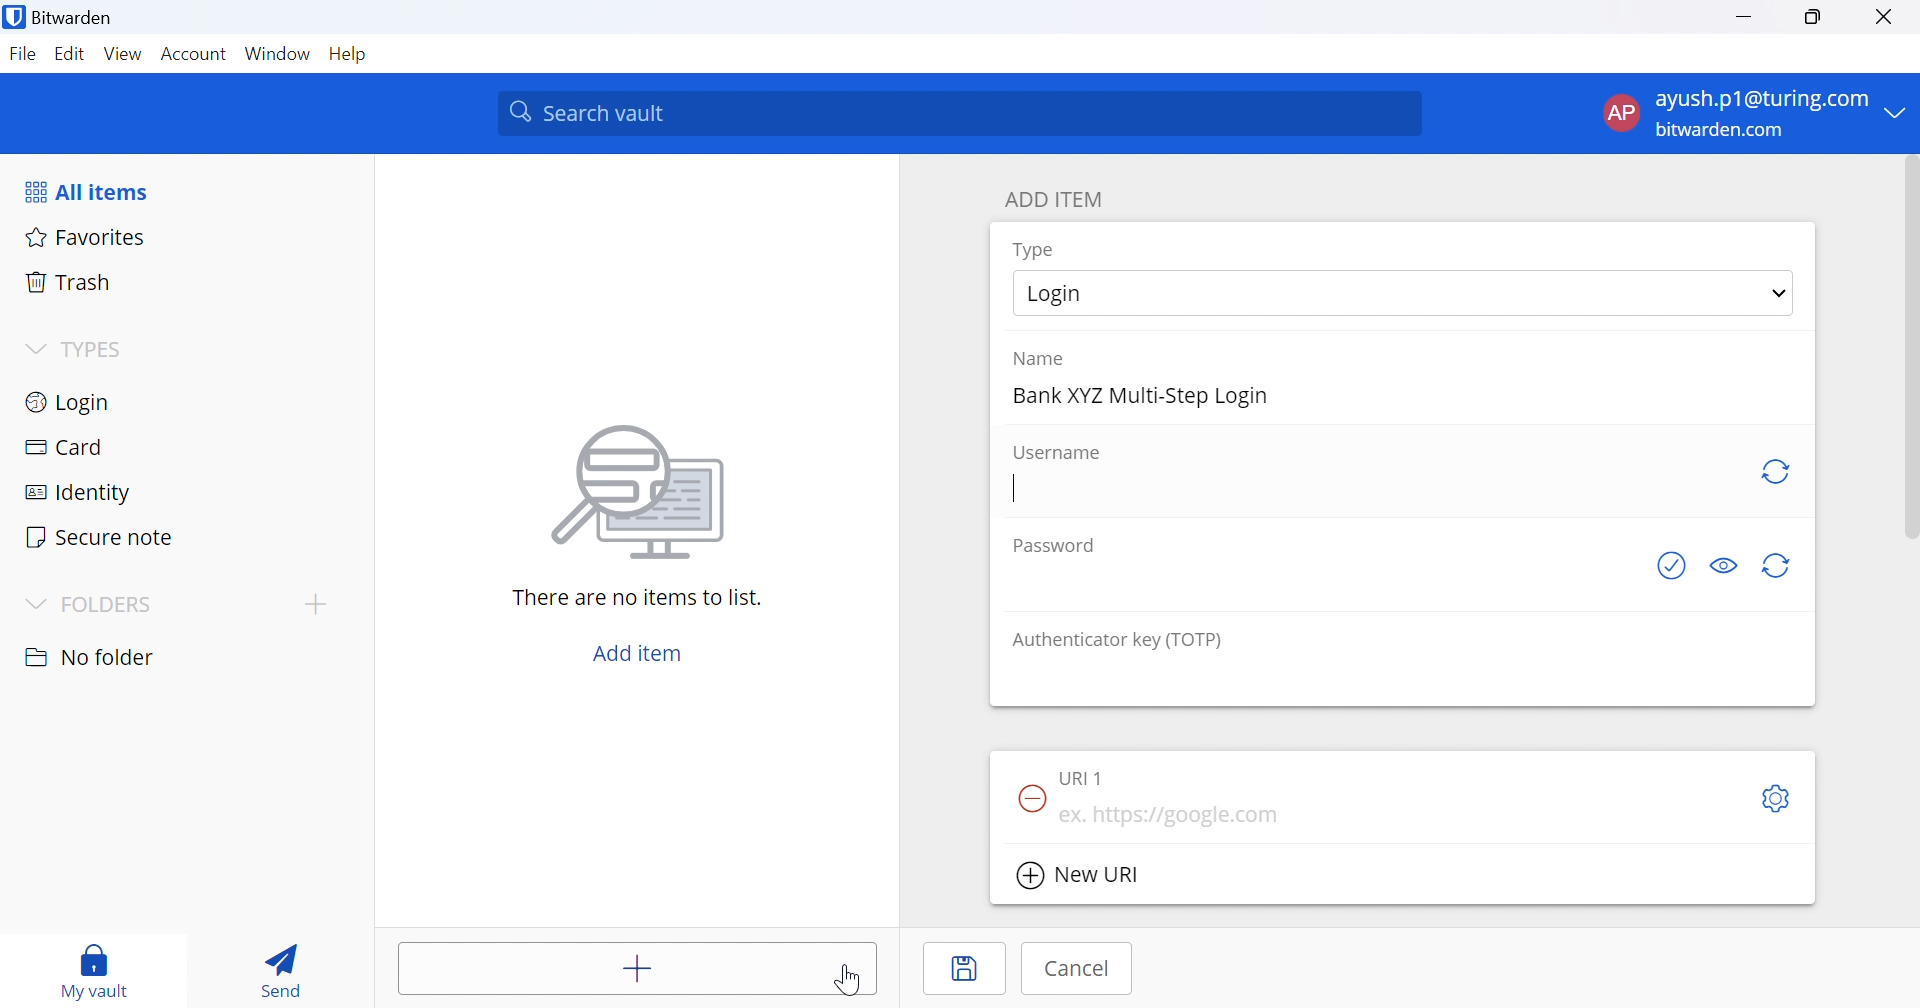  What do you see at coordinates (34, 346) in the screenshot?
I see `Drop Down` at bounding box center [34, 346].